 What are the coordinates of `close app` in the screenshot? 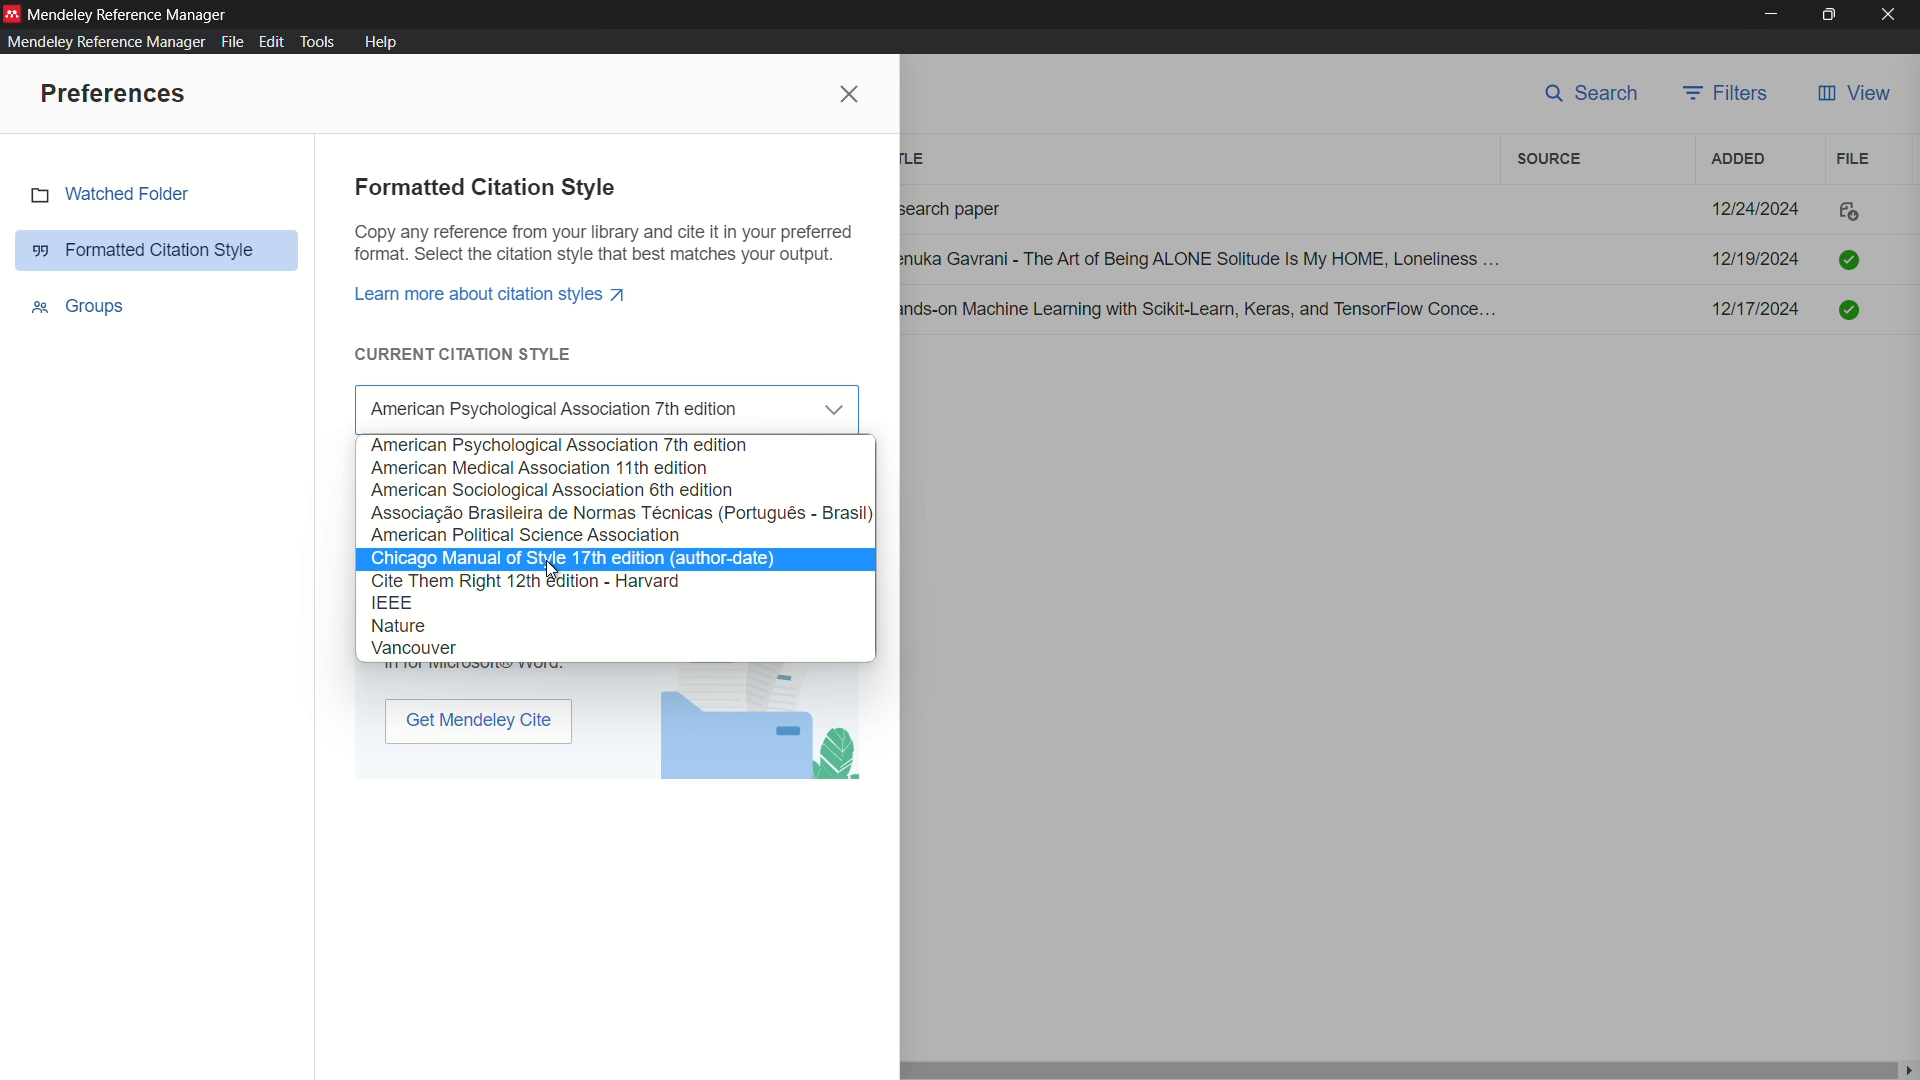 It's located at (1894, 15).